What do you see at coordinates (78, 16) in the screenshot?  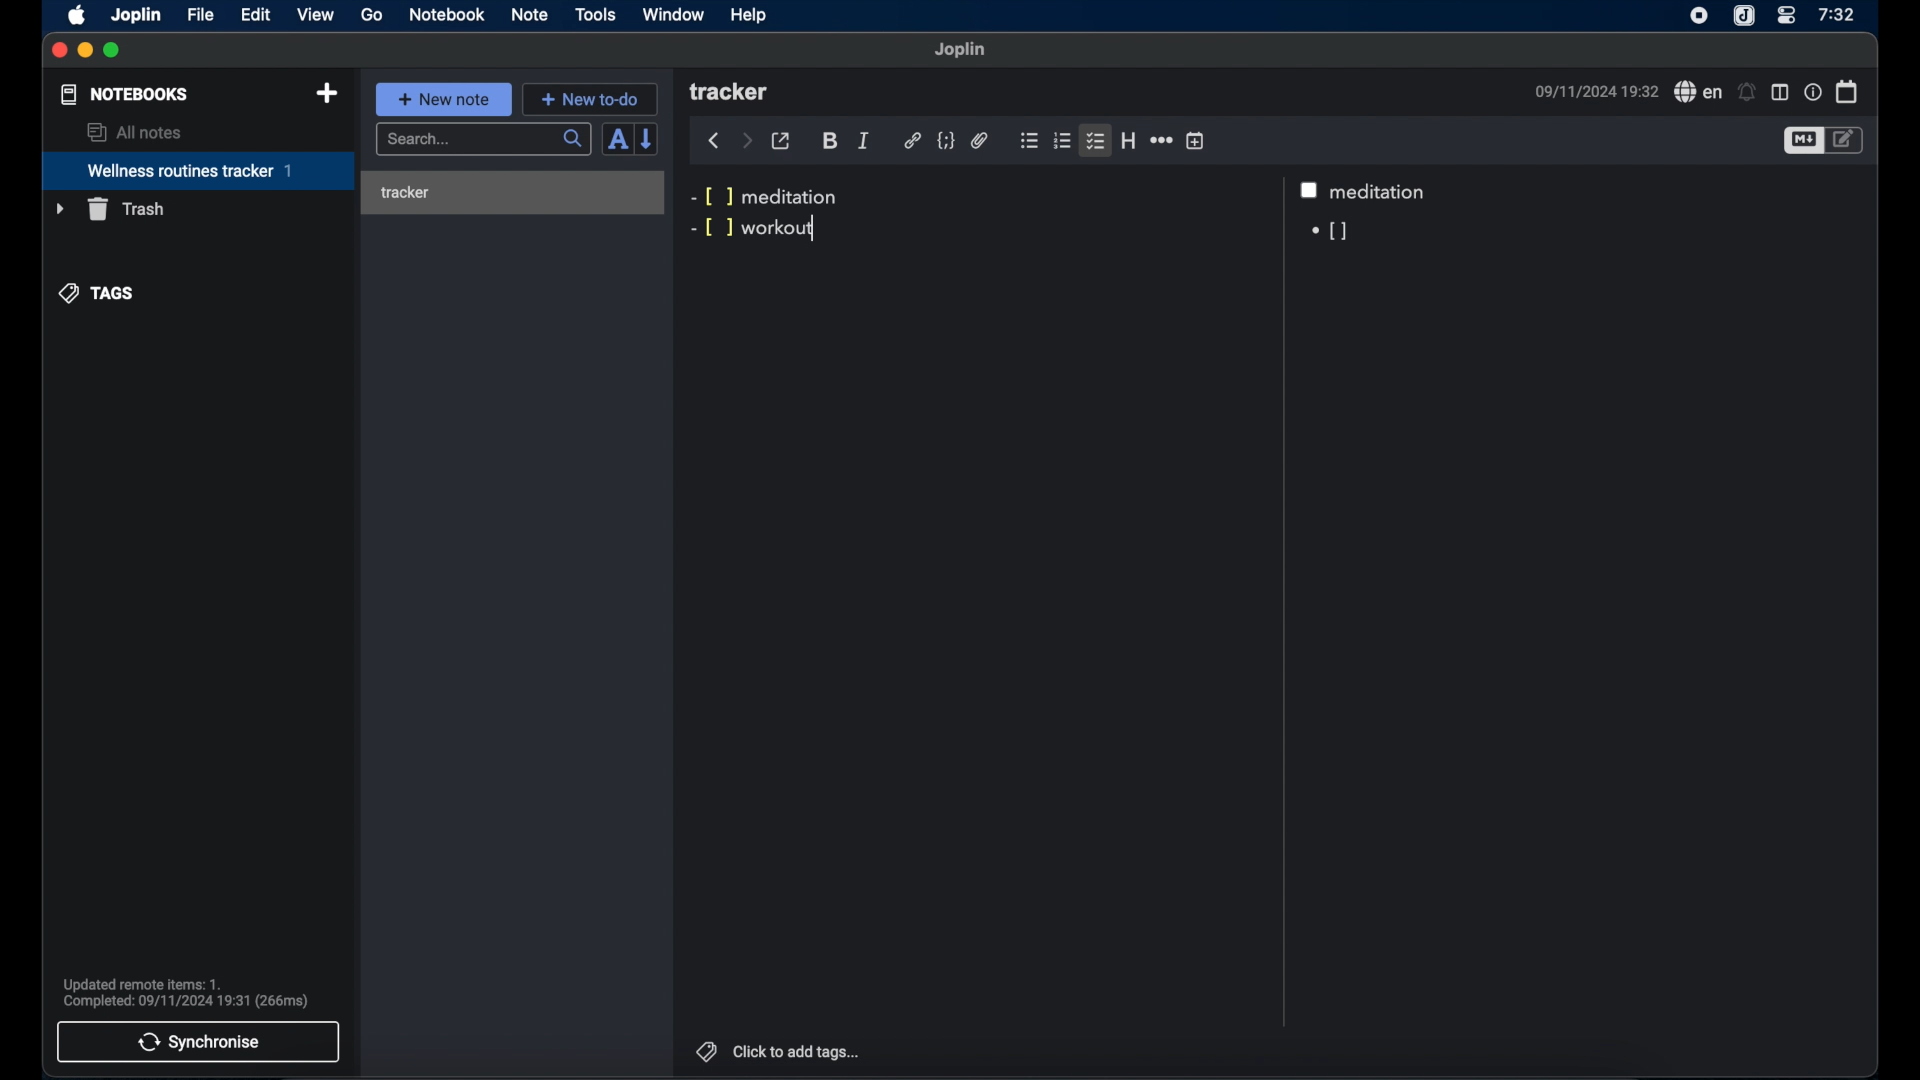 I see `apple icon` at bounding box center [78, 16].